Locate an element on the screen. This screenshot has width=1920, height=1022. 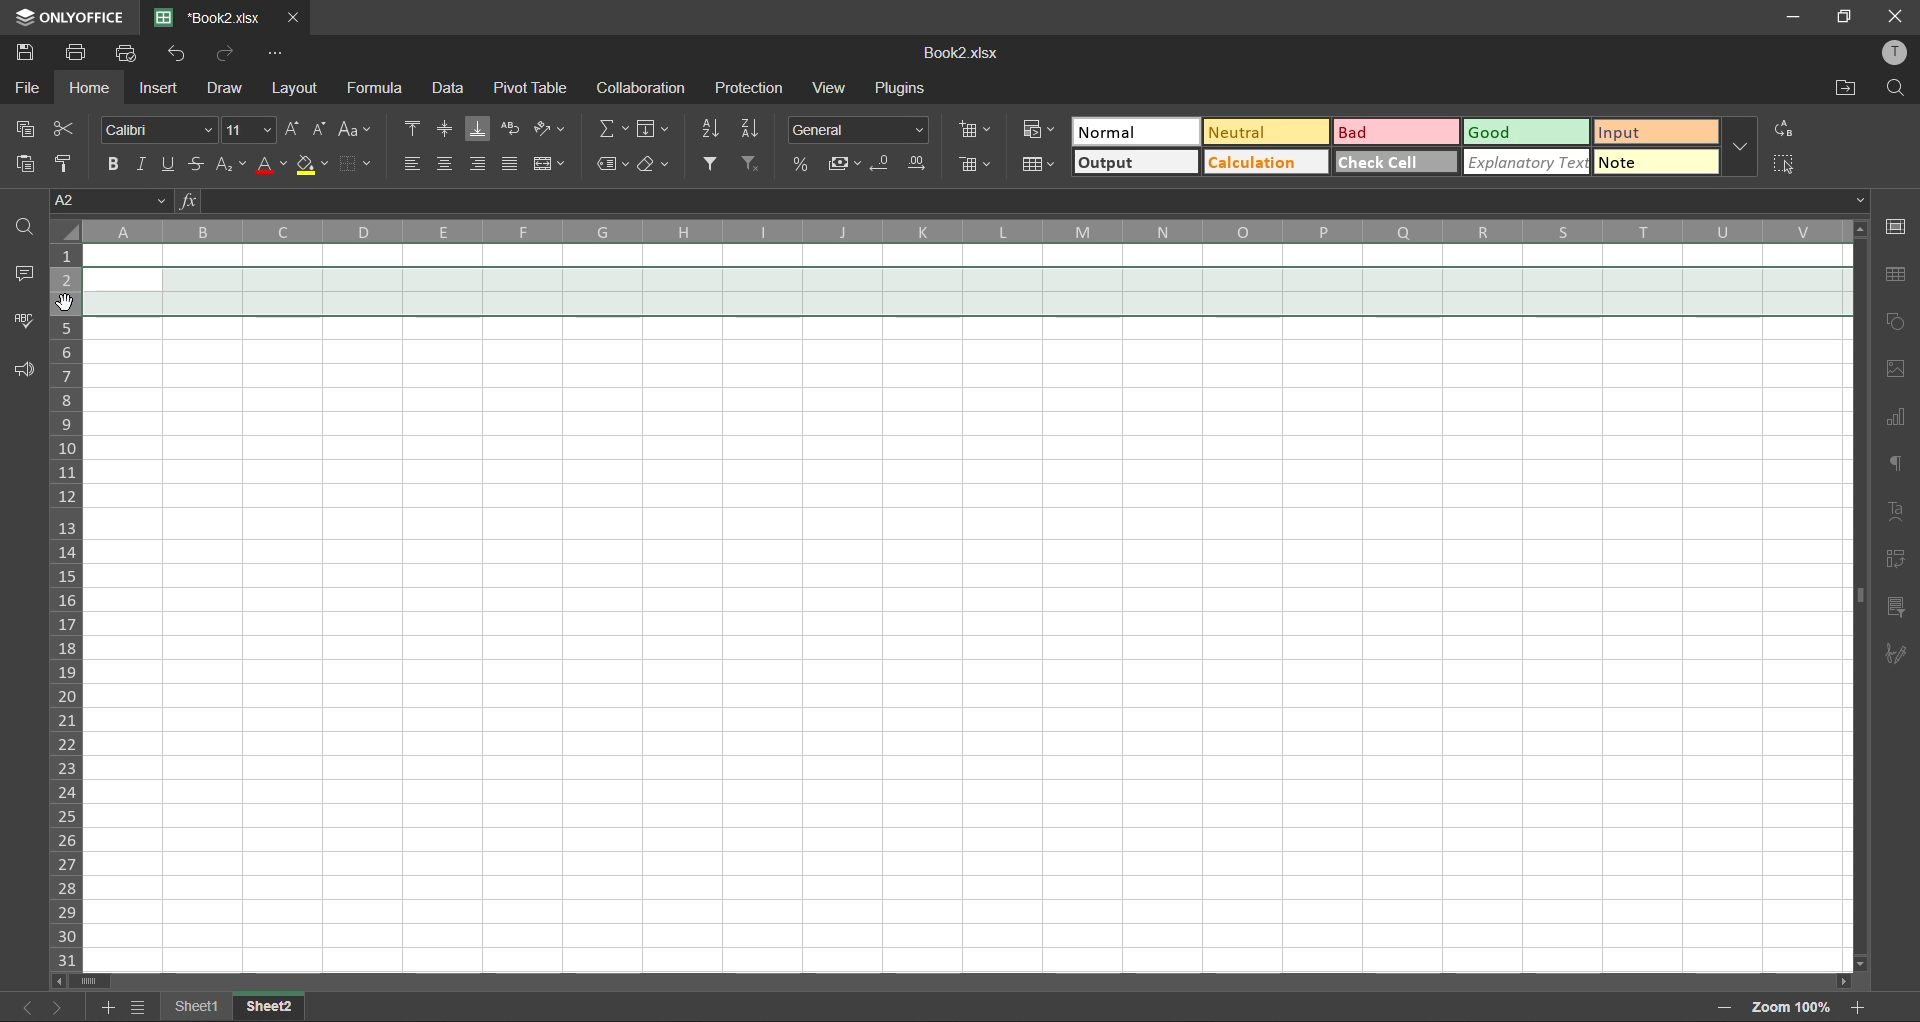
percent is located at coordinates (806, 166).